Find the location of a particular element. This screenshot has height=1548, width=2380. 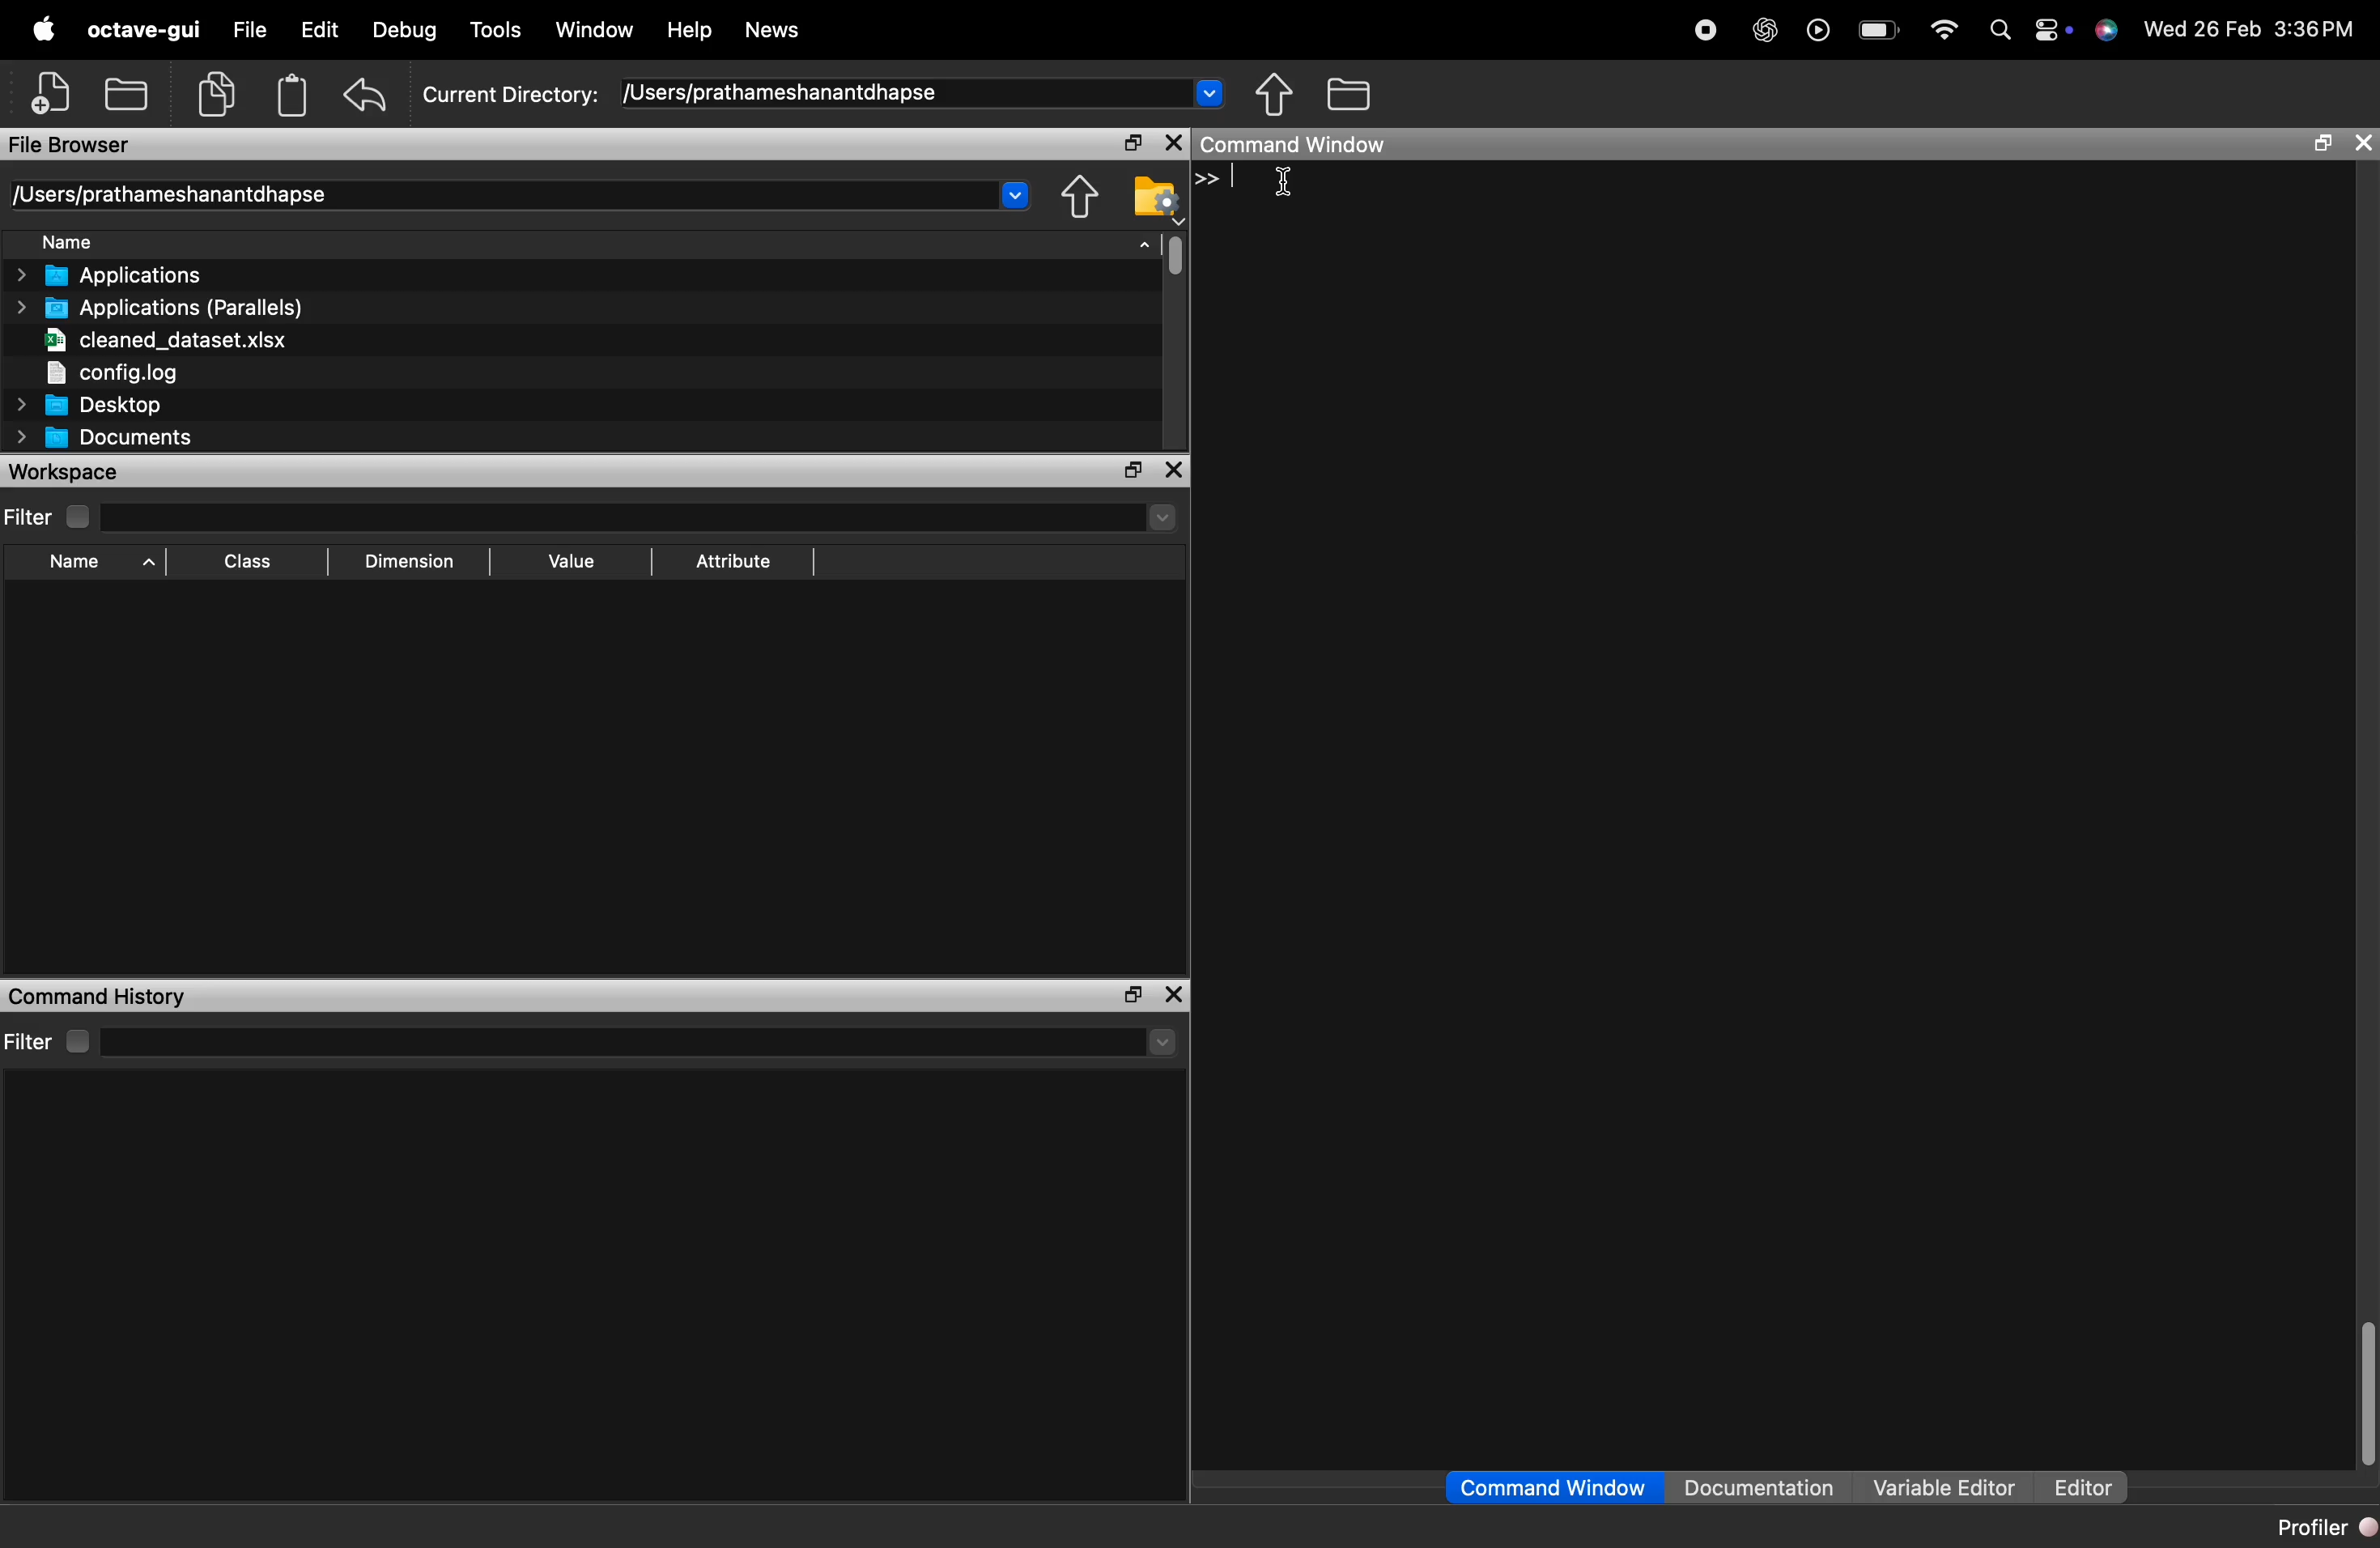

Edit is located at coordinates (320, 29).